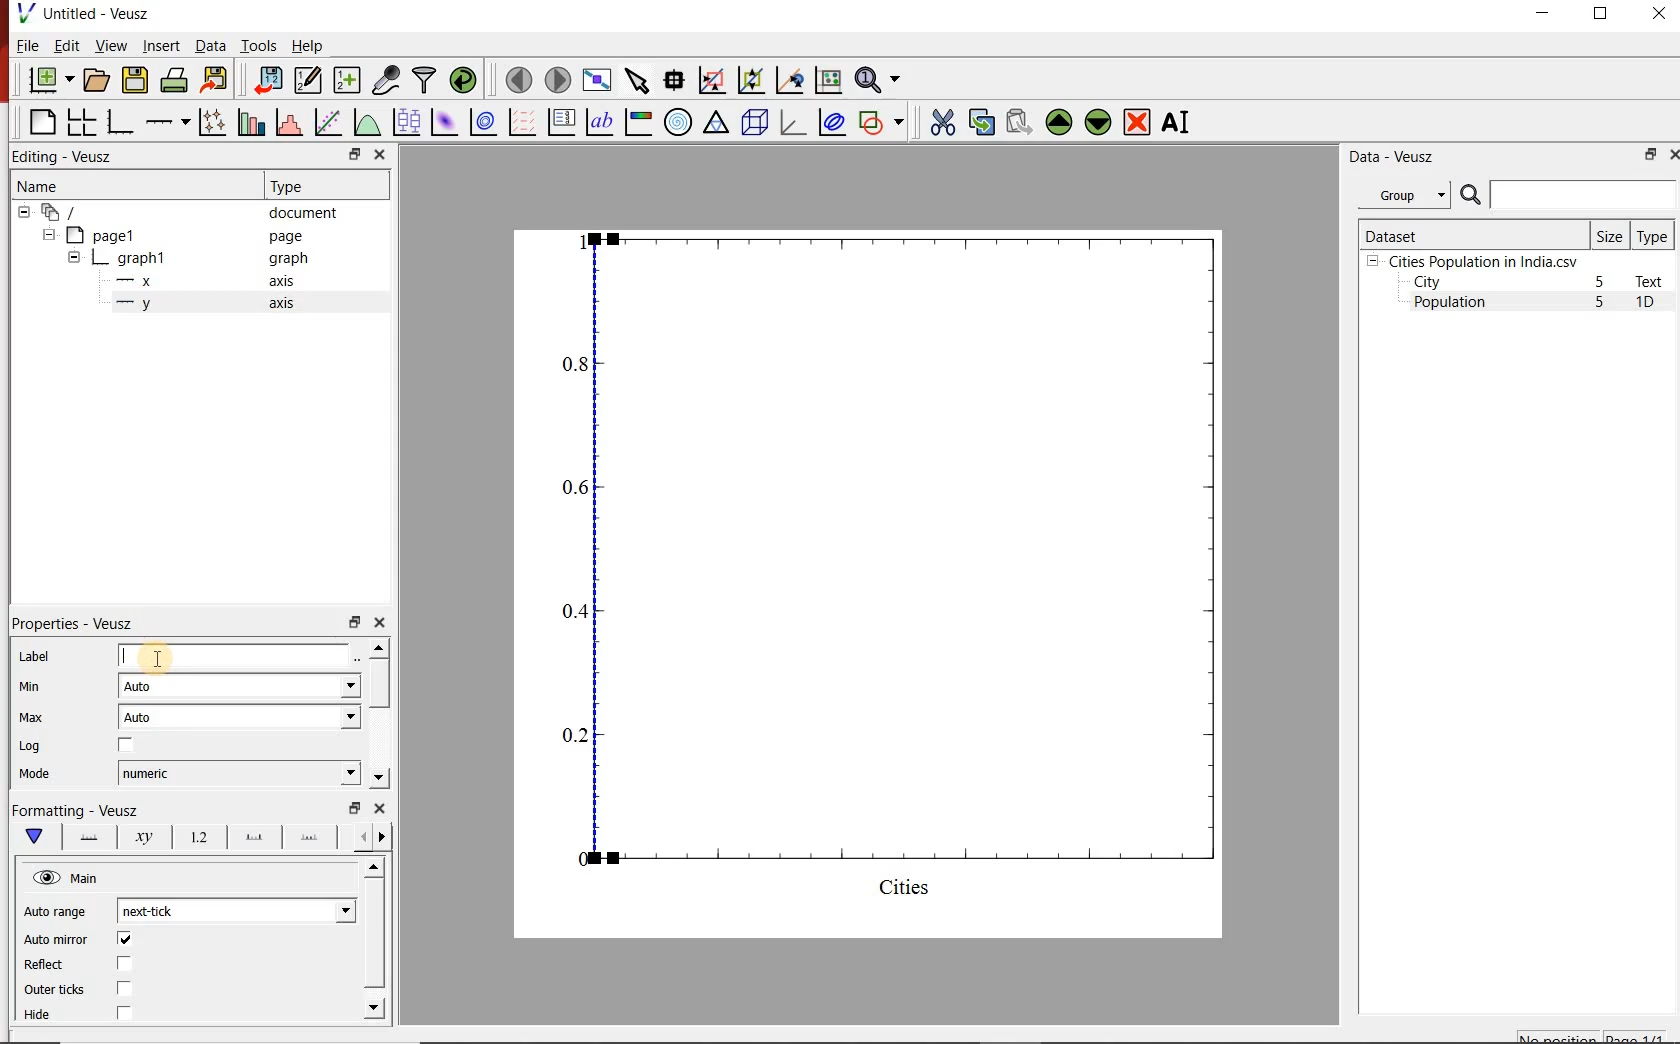  What do you see at coordinates (148, 651) in the screenshot?
I see `cursor` at bounding box center [148, 651].